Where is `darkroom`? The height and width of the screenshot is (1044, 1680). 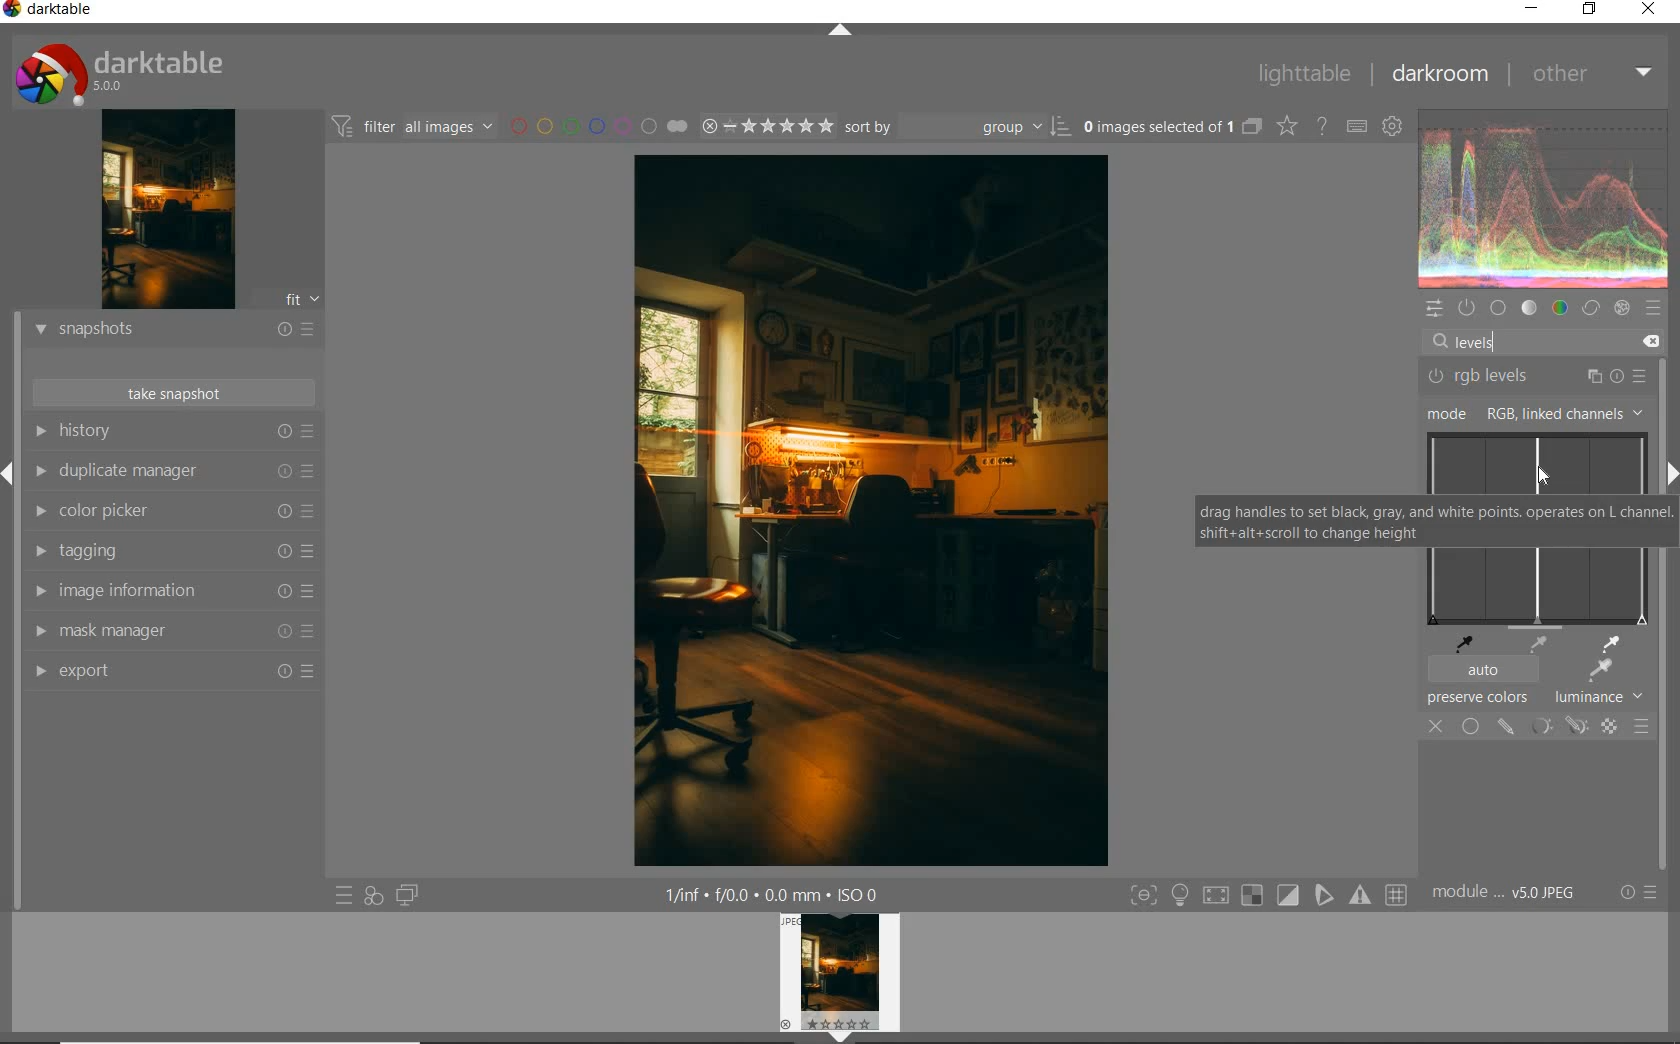 darkroom is located at coordinates (1443, 75).